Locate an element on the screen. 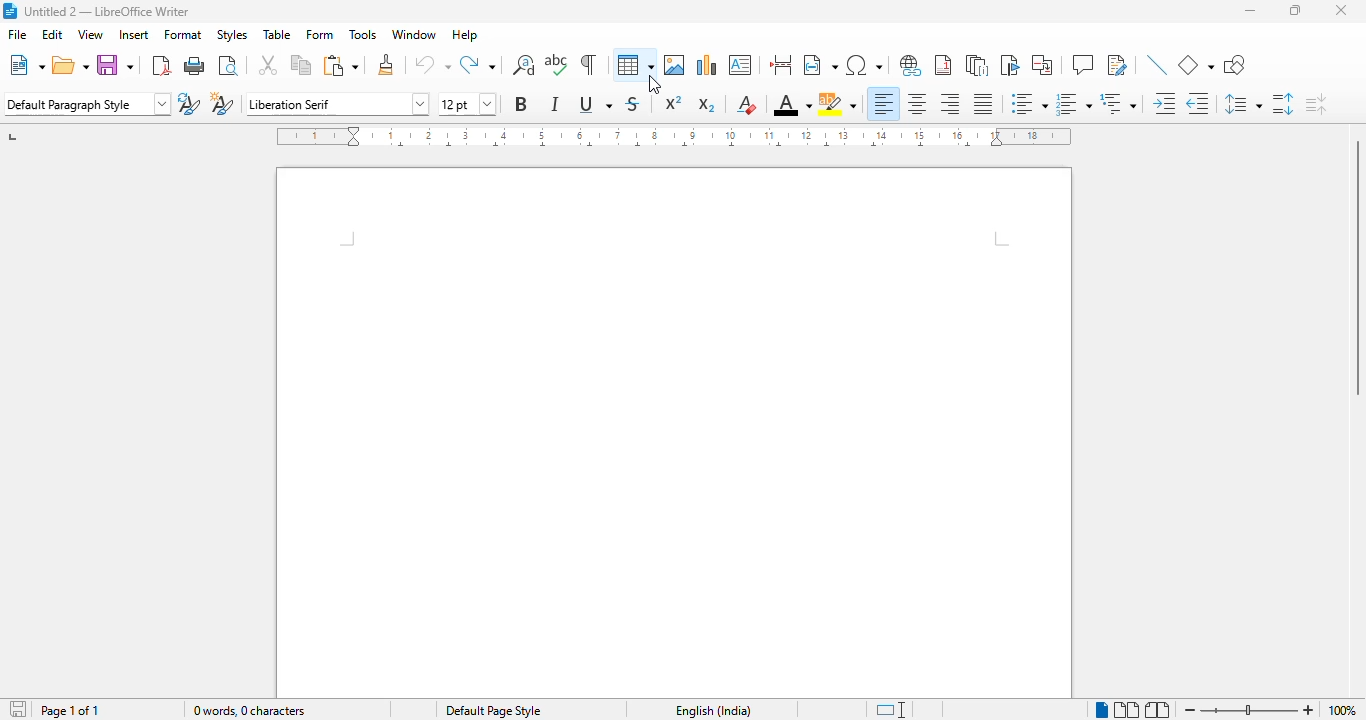  insert cross-reference is located at coordinates (1042, 65).